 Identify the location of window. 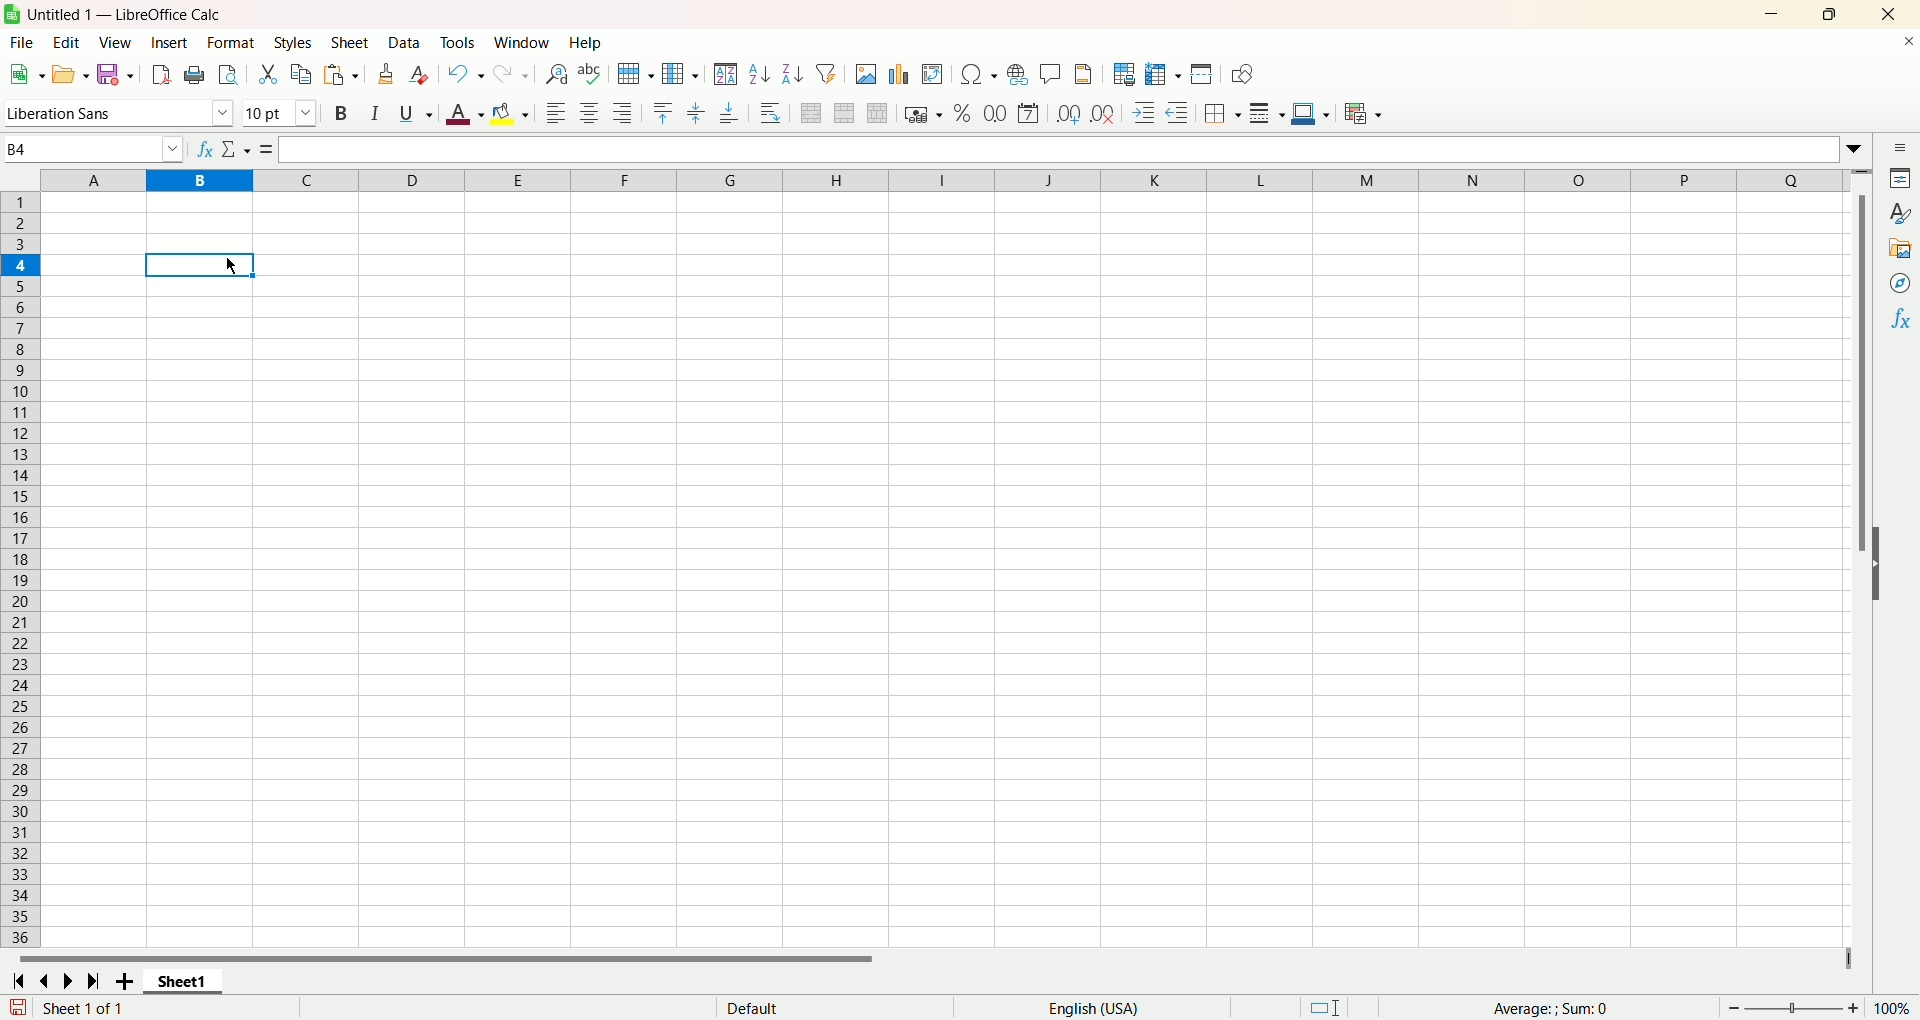
(523, 43).